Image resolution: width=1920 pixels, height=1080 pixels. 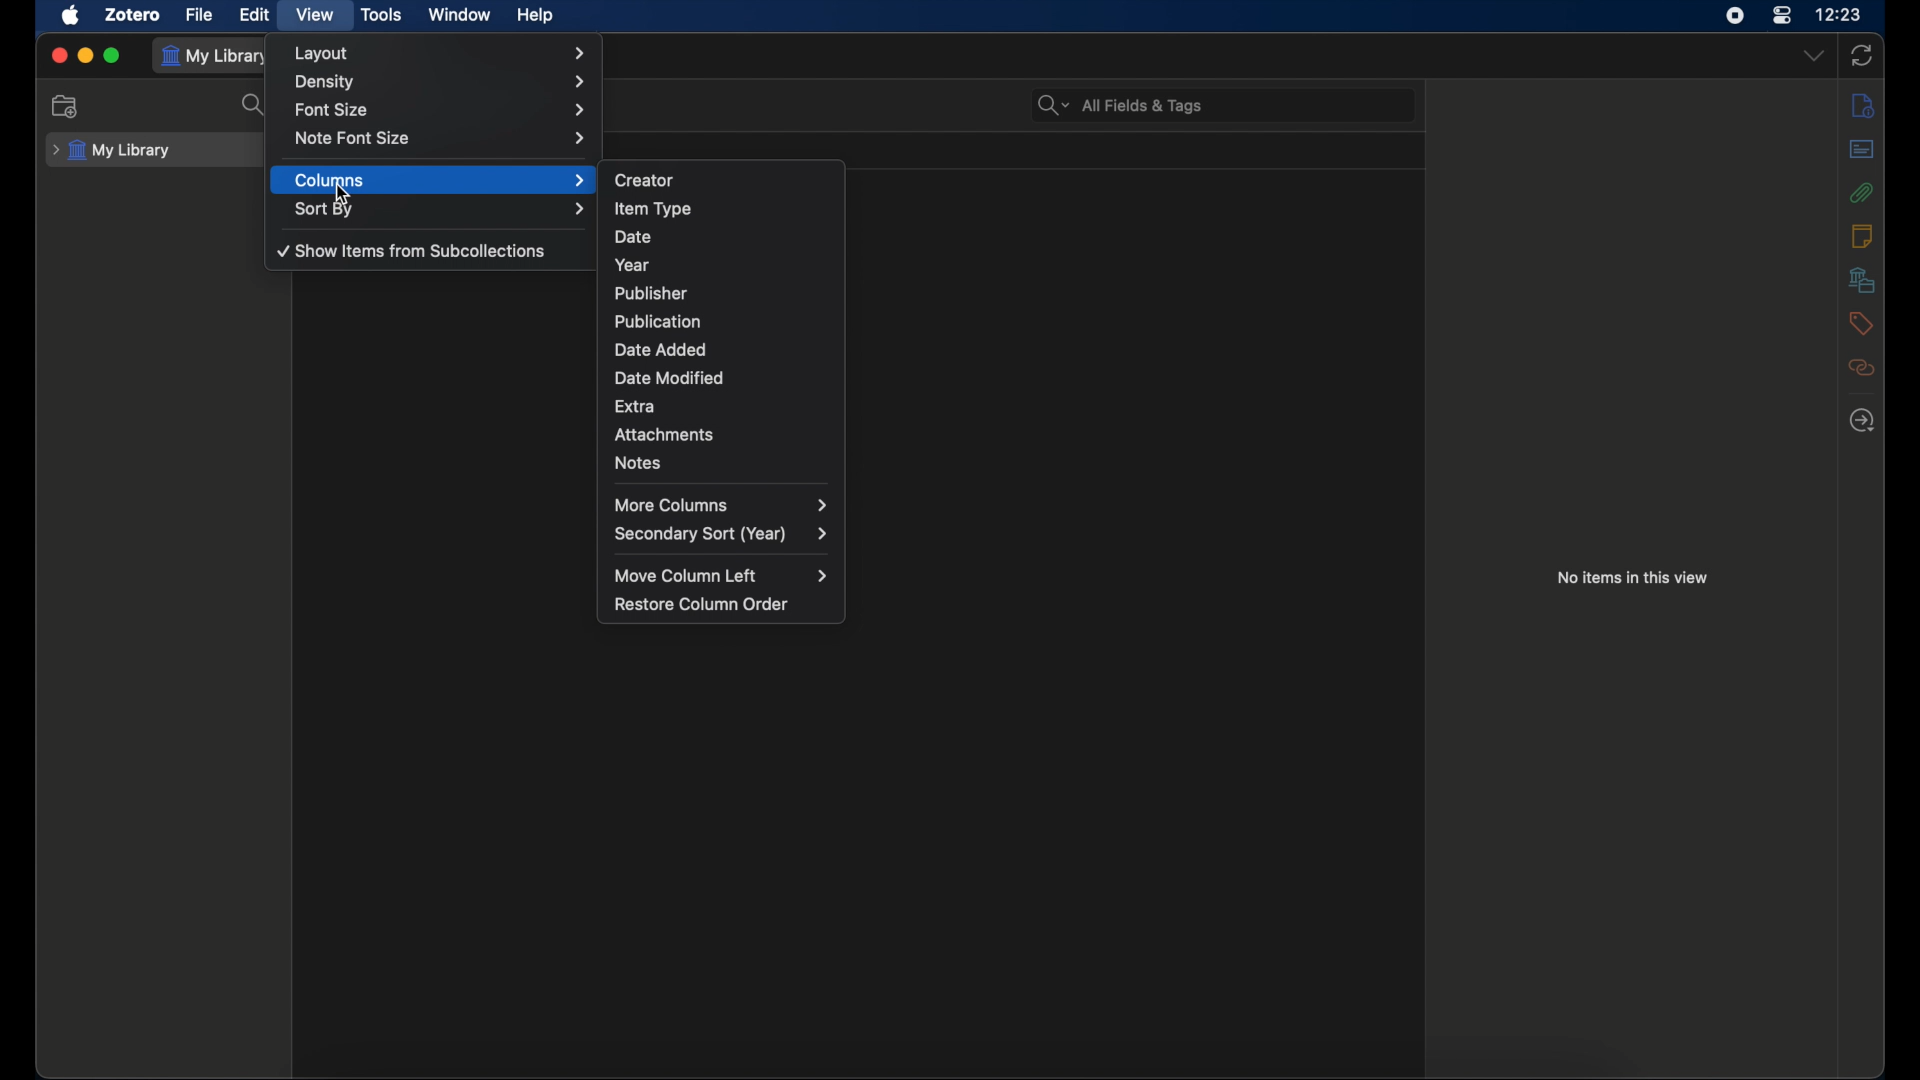 I want to click on libraries, so click(x=1861, y=280).